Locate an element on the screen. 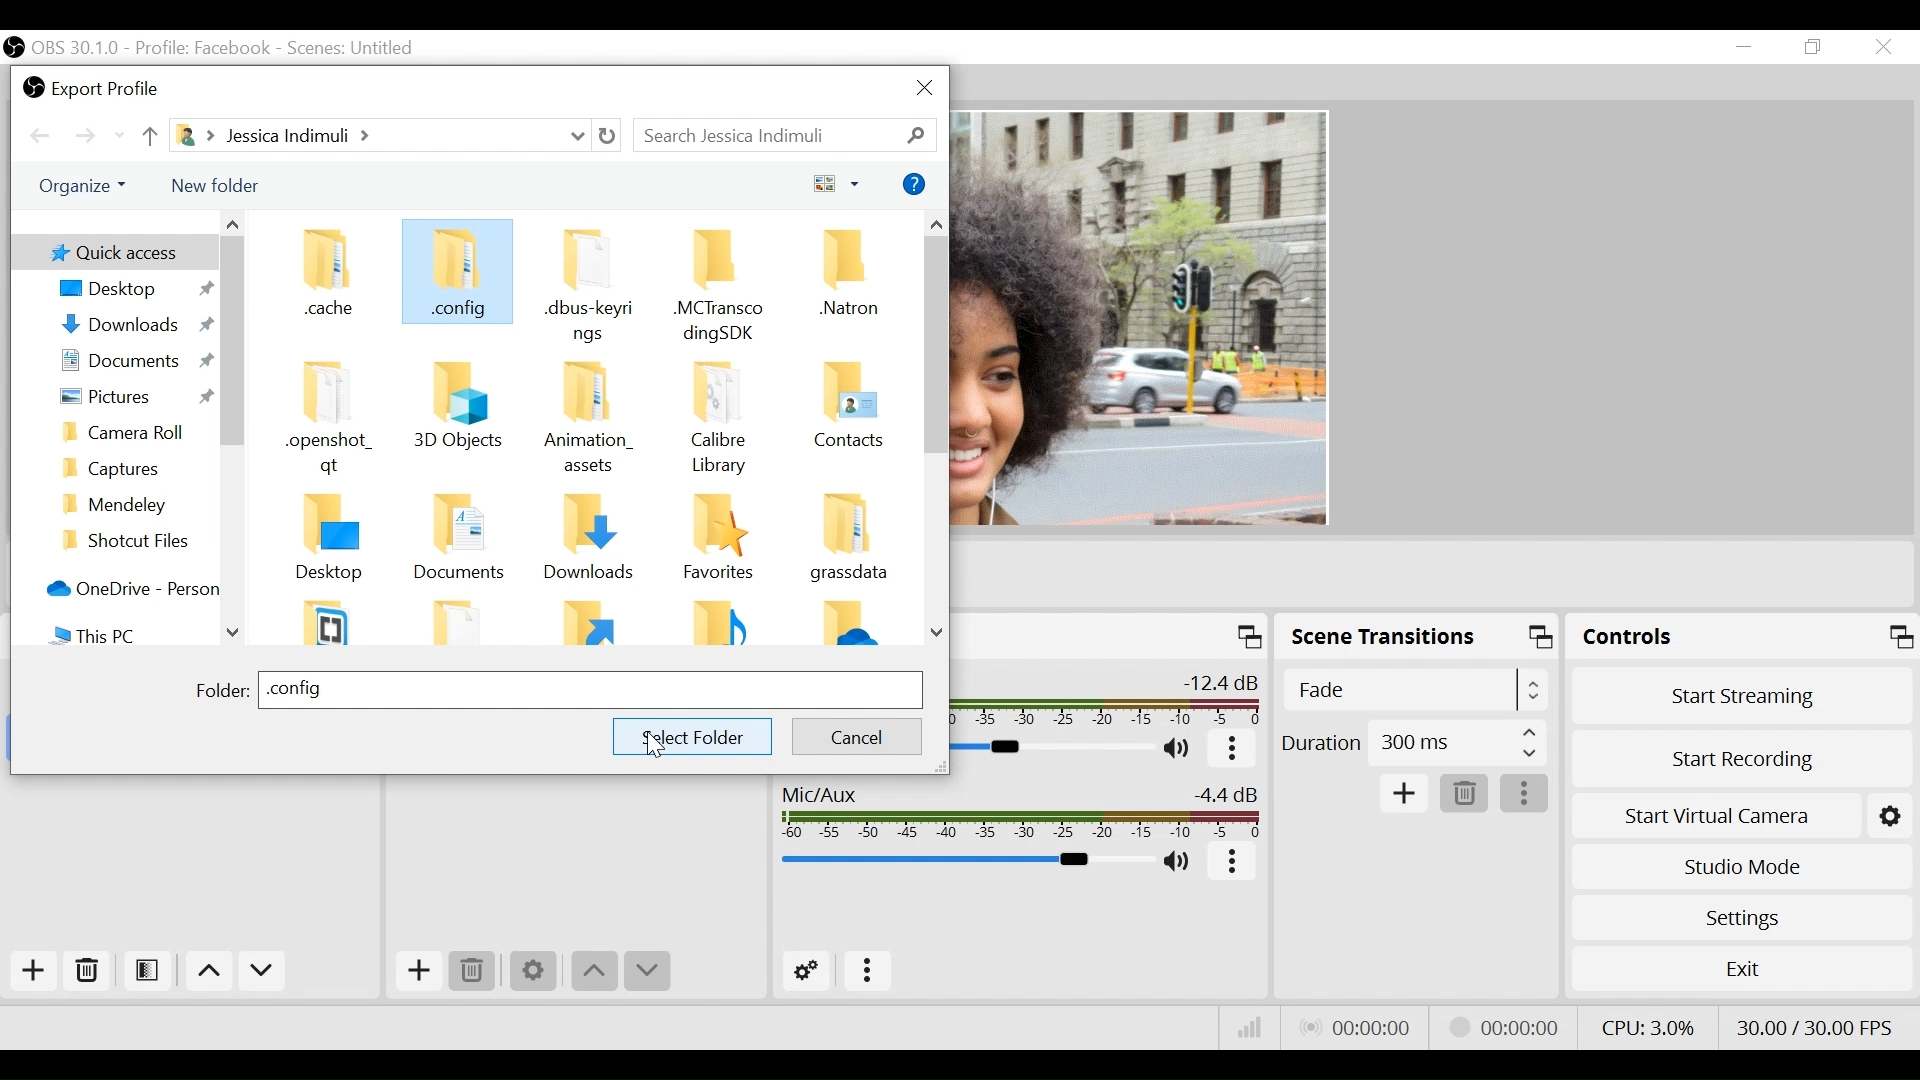 This screenshot has height=1080, width=1920. Move back is located at coordinates (45, 137).